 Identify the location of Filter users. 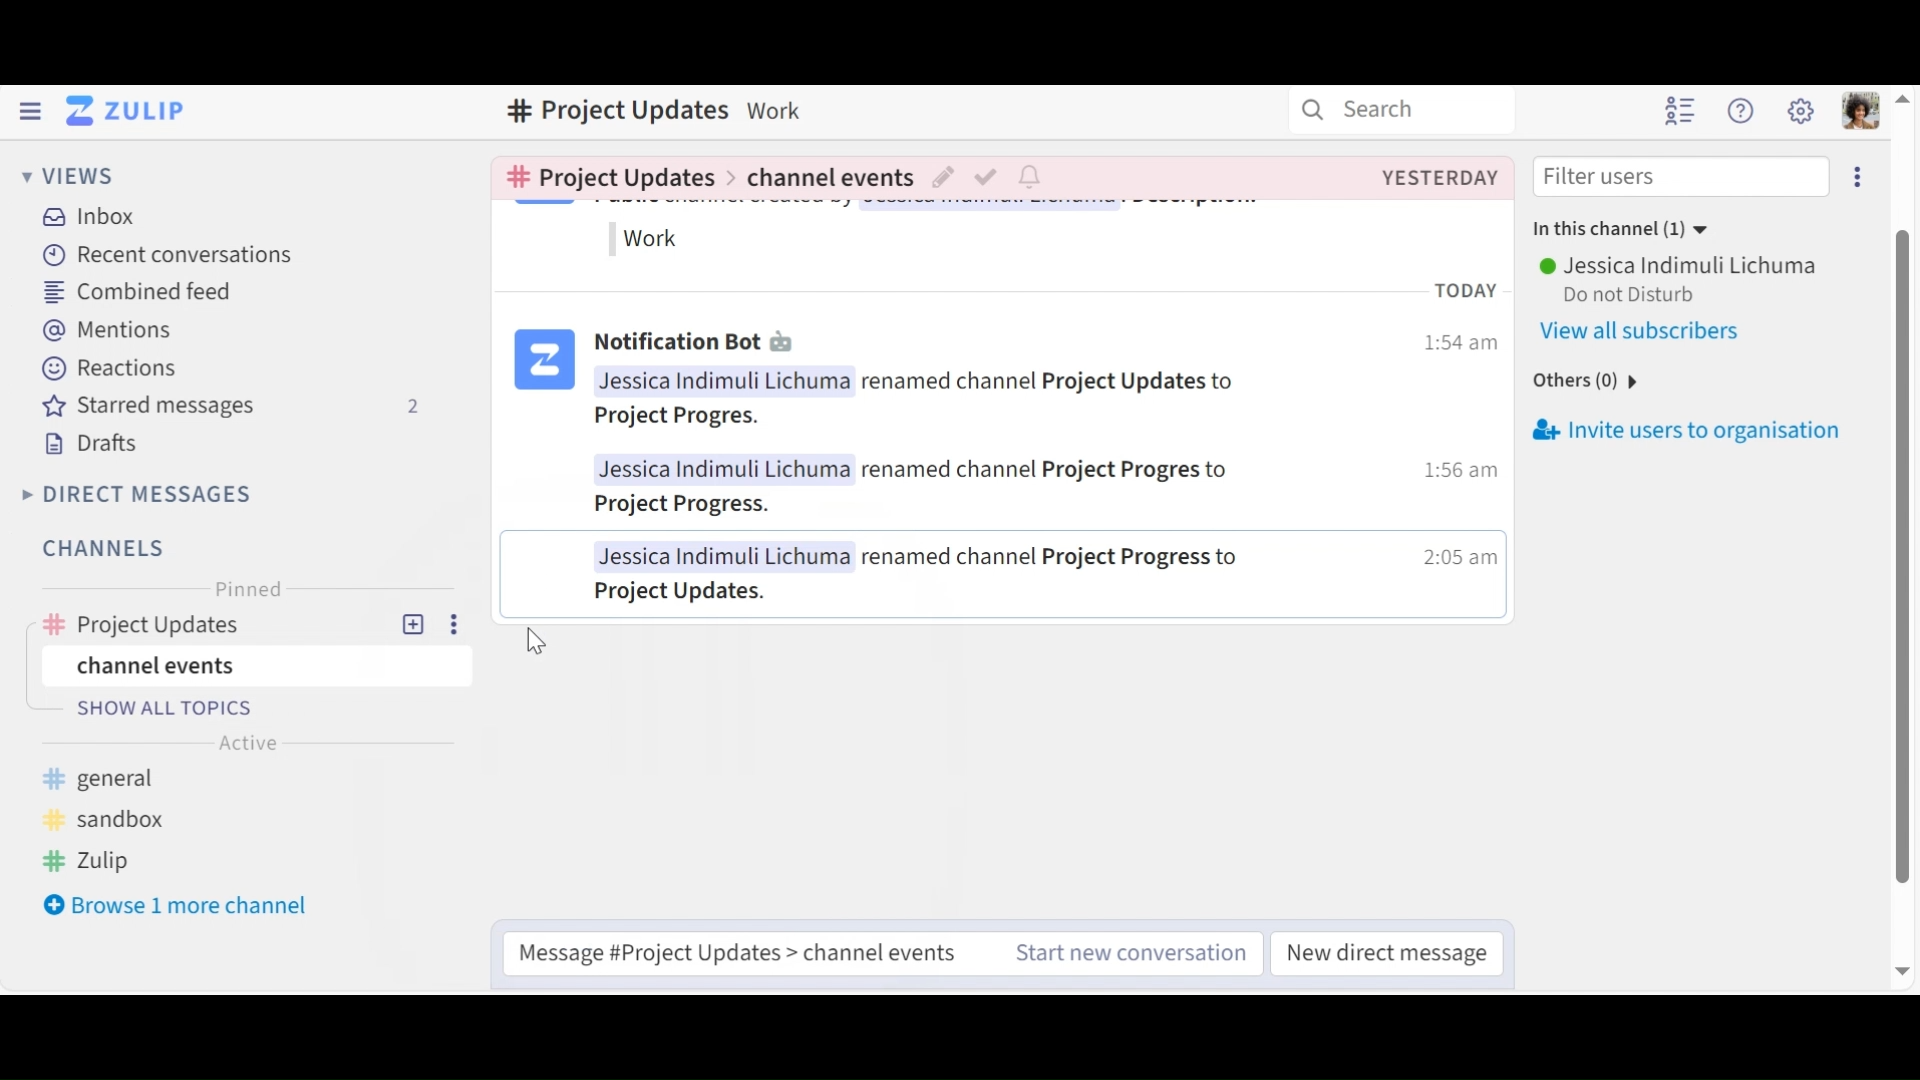
(1683, 177).